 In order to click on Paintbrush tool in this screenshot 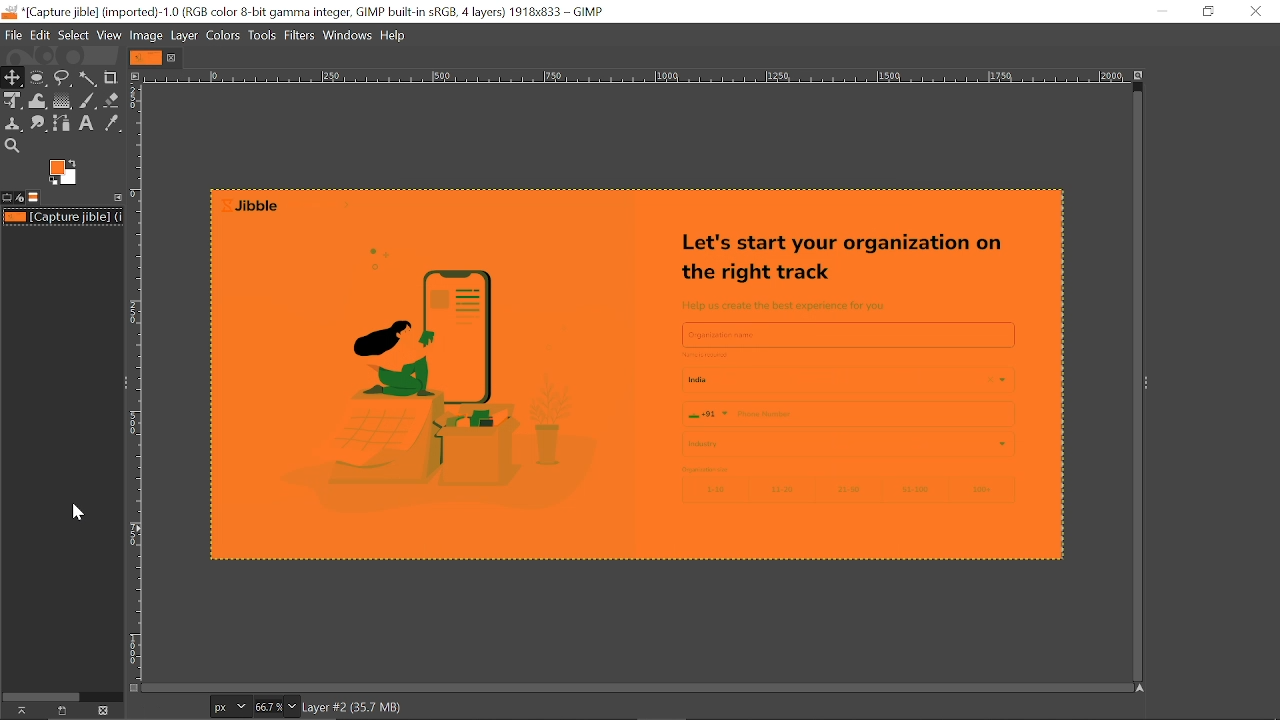, I will do `click(88, 101)`.